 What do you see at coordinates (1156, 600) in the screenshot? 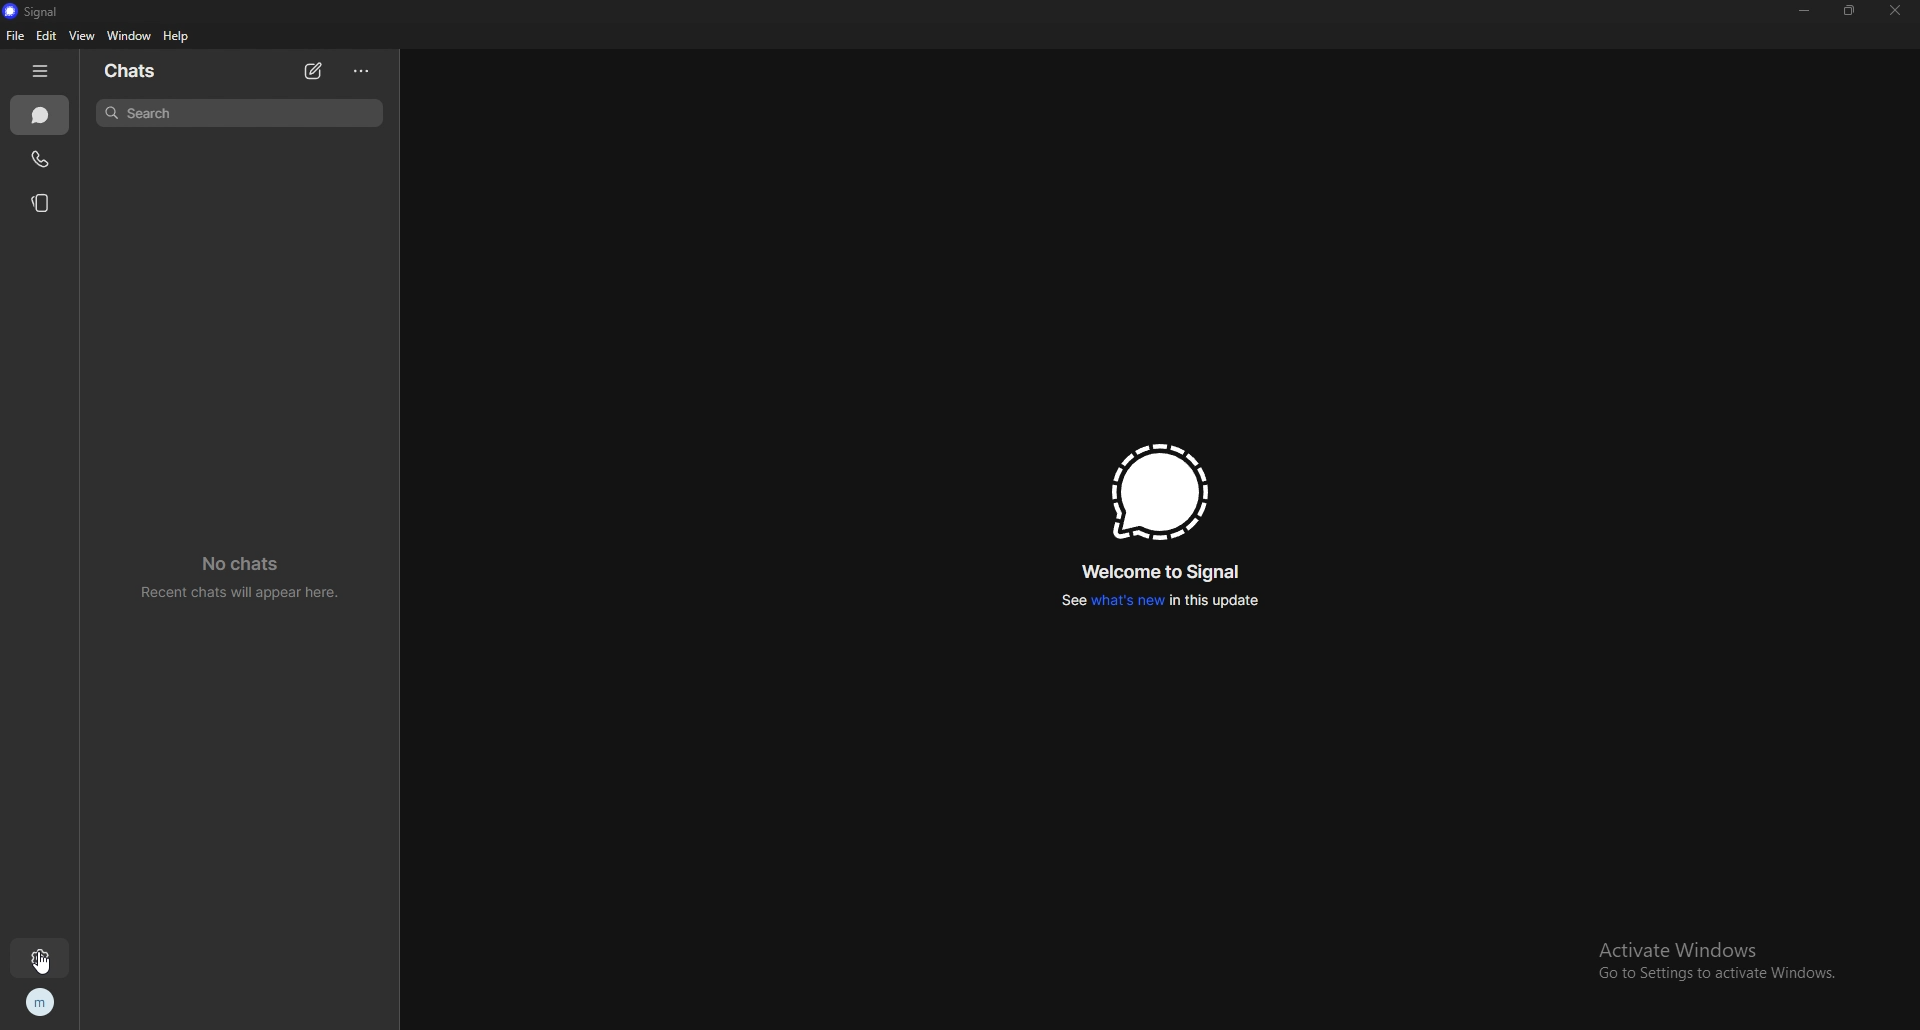
I see `see whats new in this update` at bounding box center [1156, 600].